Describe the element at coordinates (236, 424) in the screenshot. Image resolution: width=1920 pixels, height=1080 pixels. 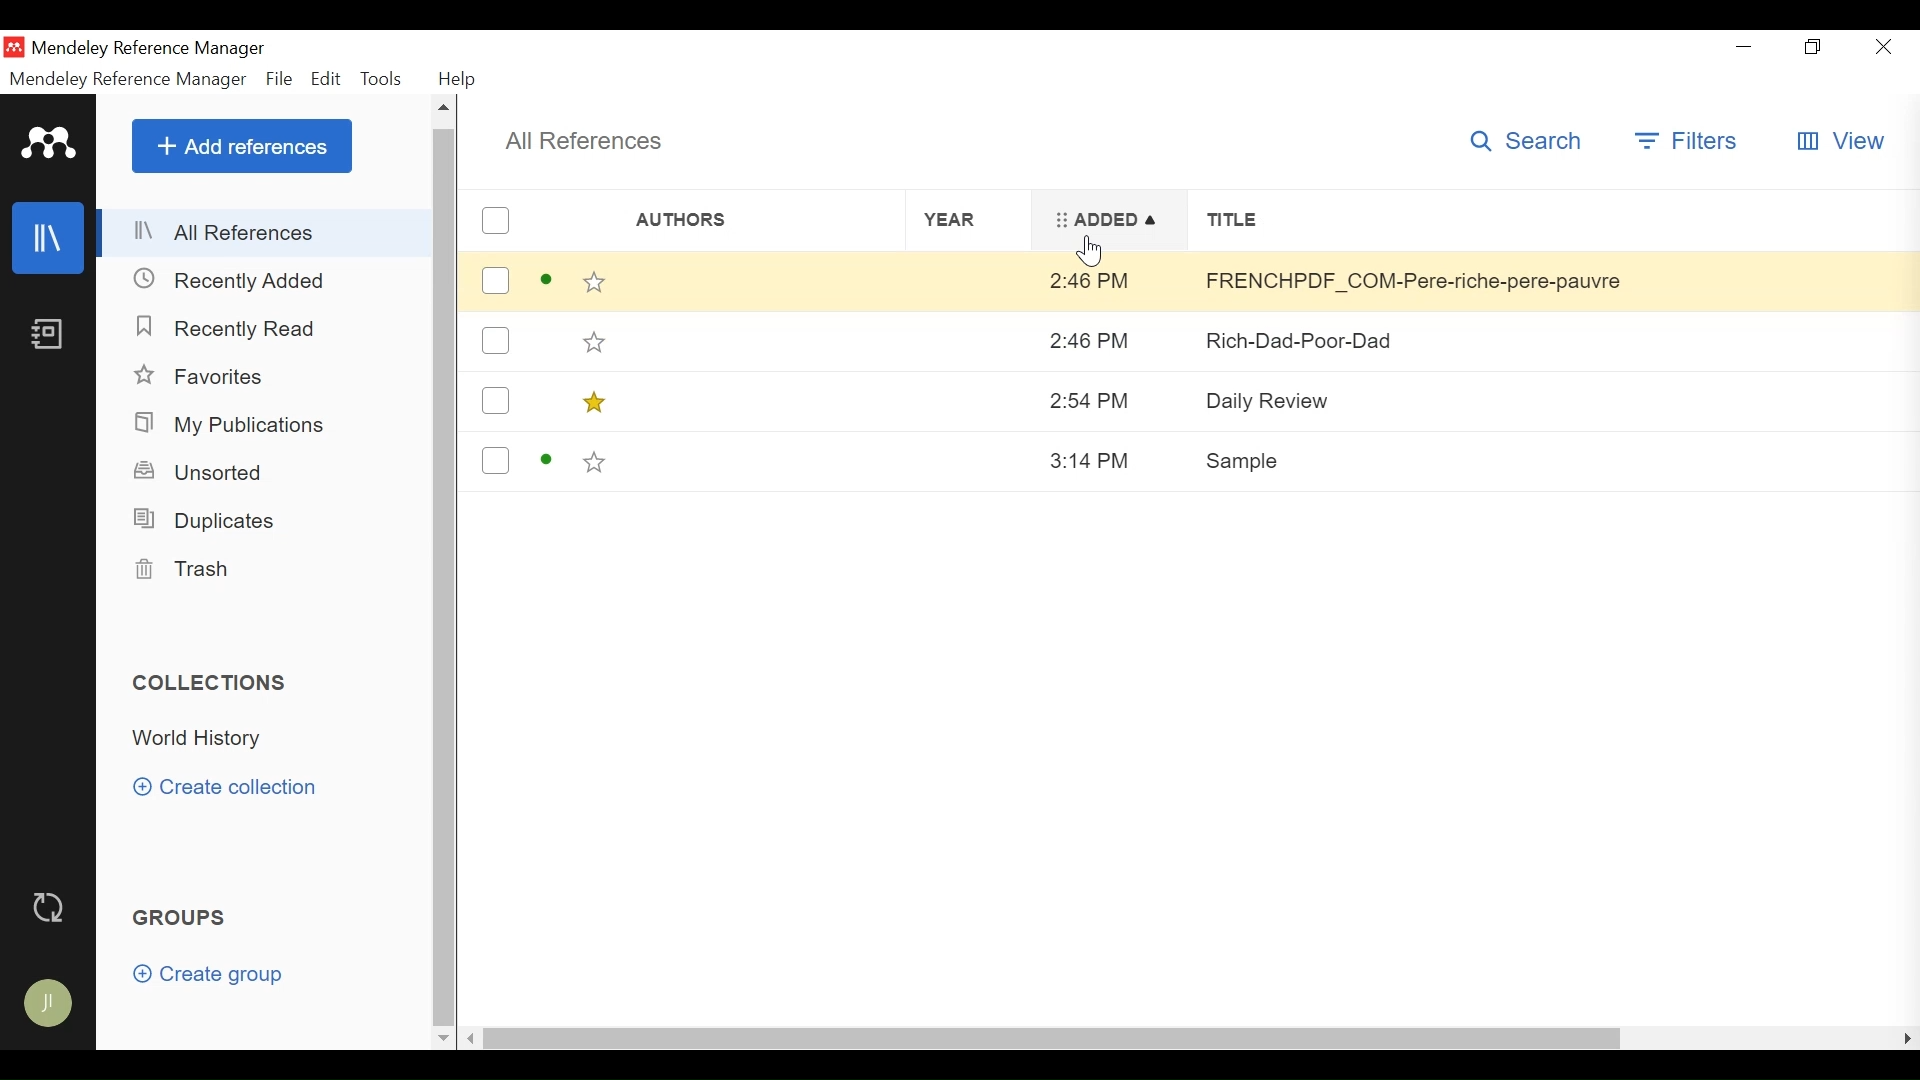
I see `My Publications` at that location.